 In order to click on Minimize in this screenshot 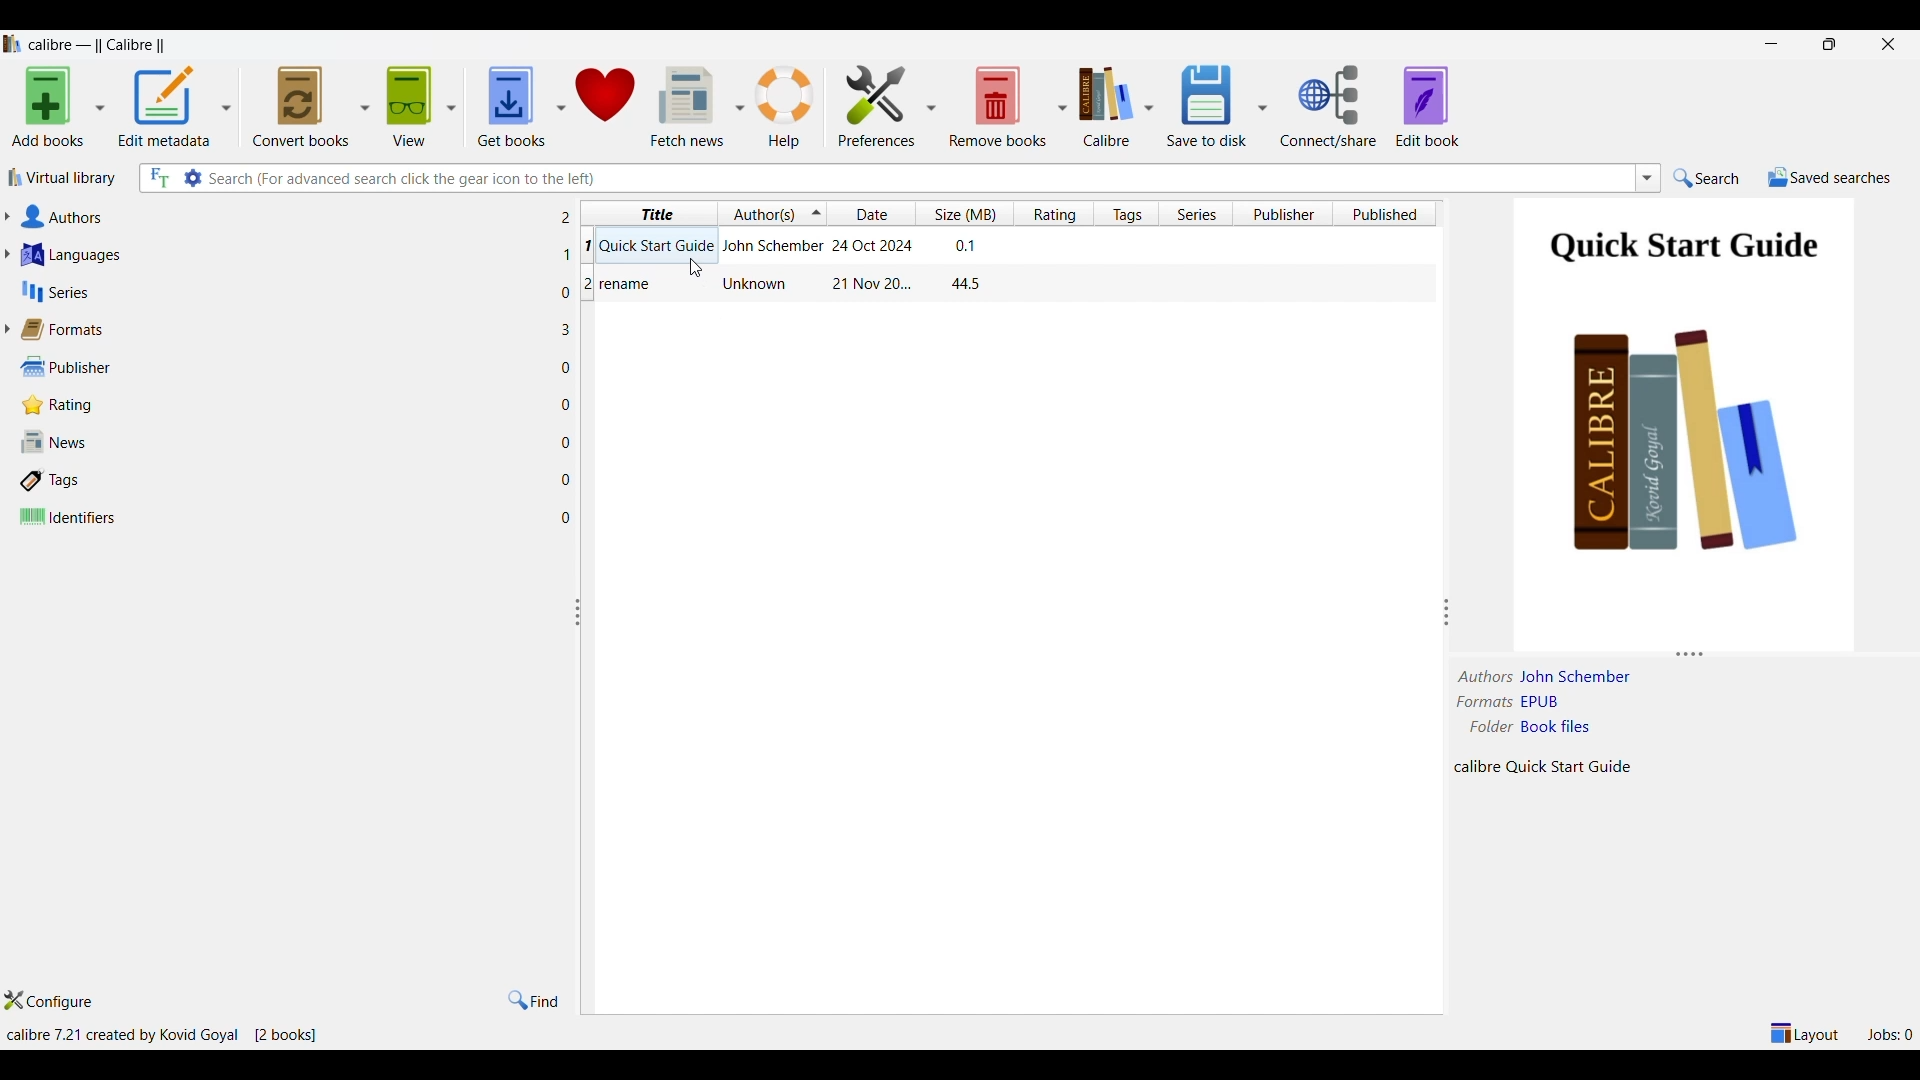, I will do `click(1771, 43)`.